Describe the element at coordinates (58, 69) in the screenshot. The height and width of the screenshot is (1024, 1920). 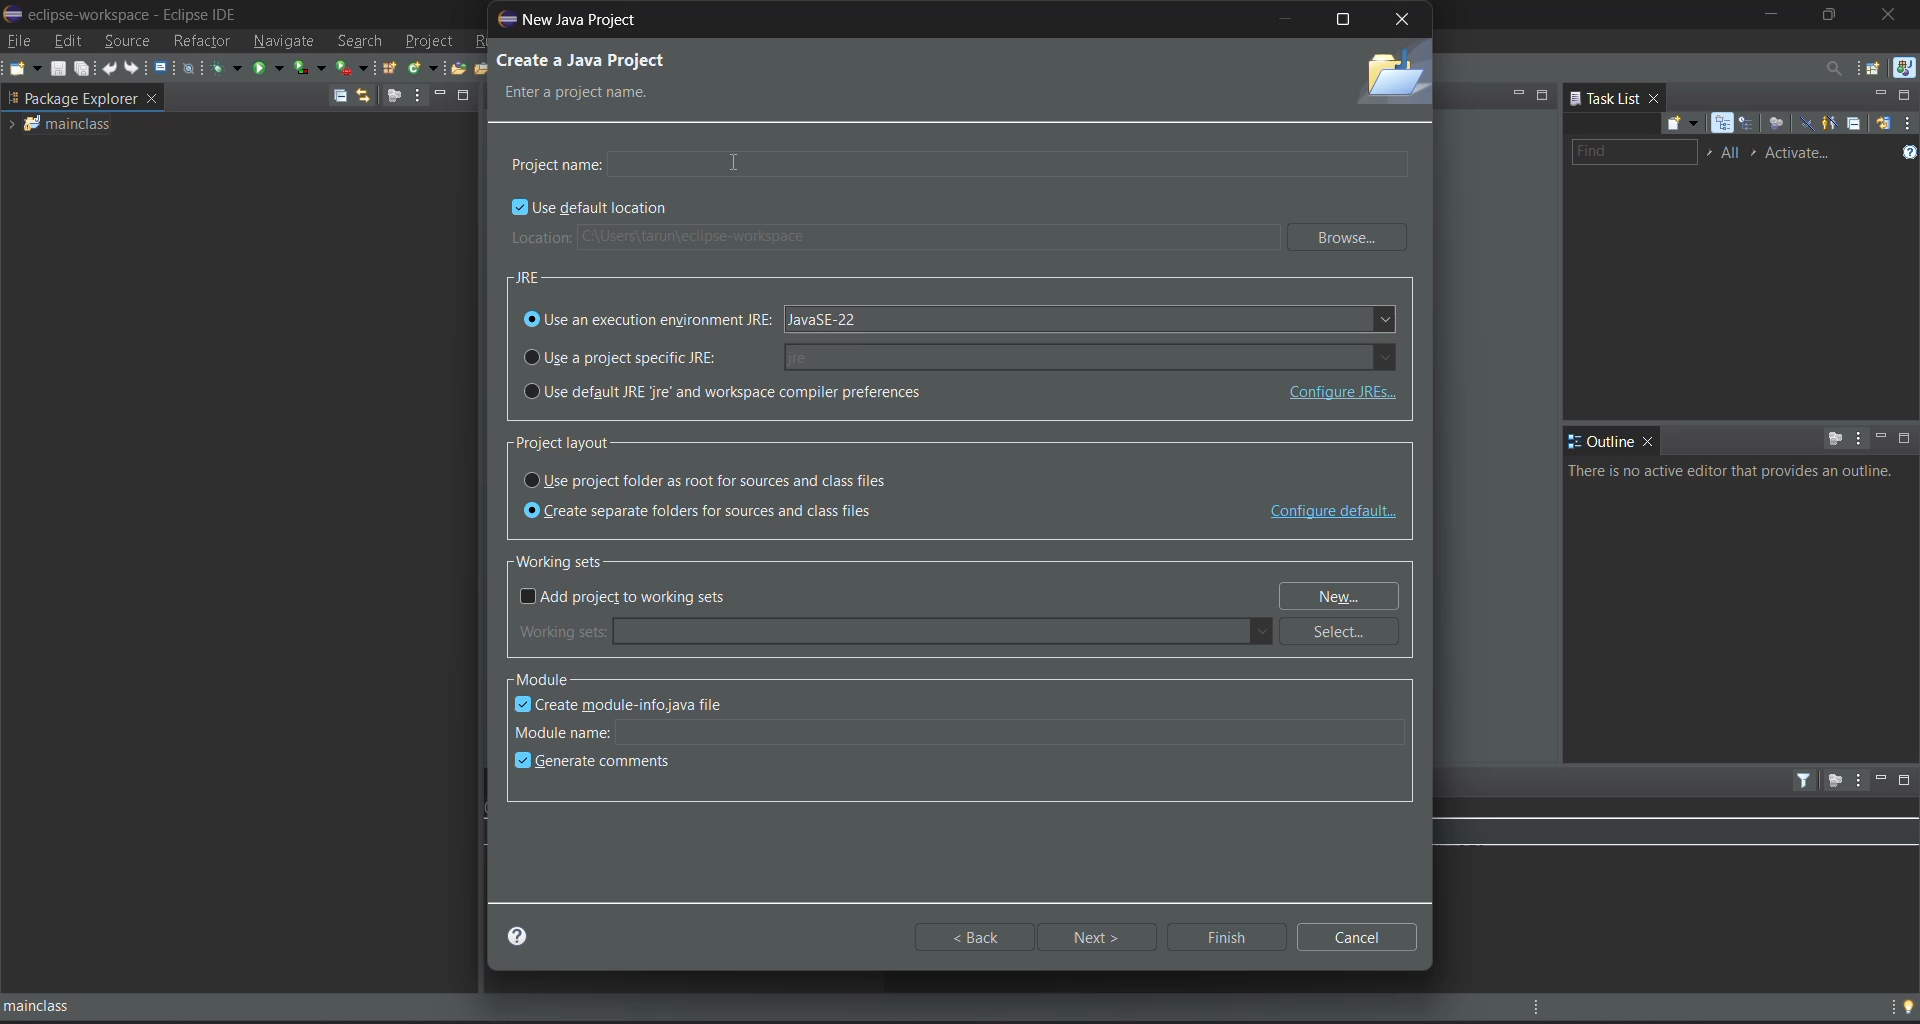
I see `save` at that location.